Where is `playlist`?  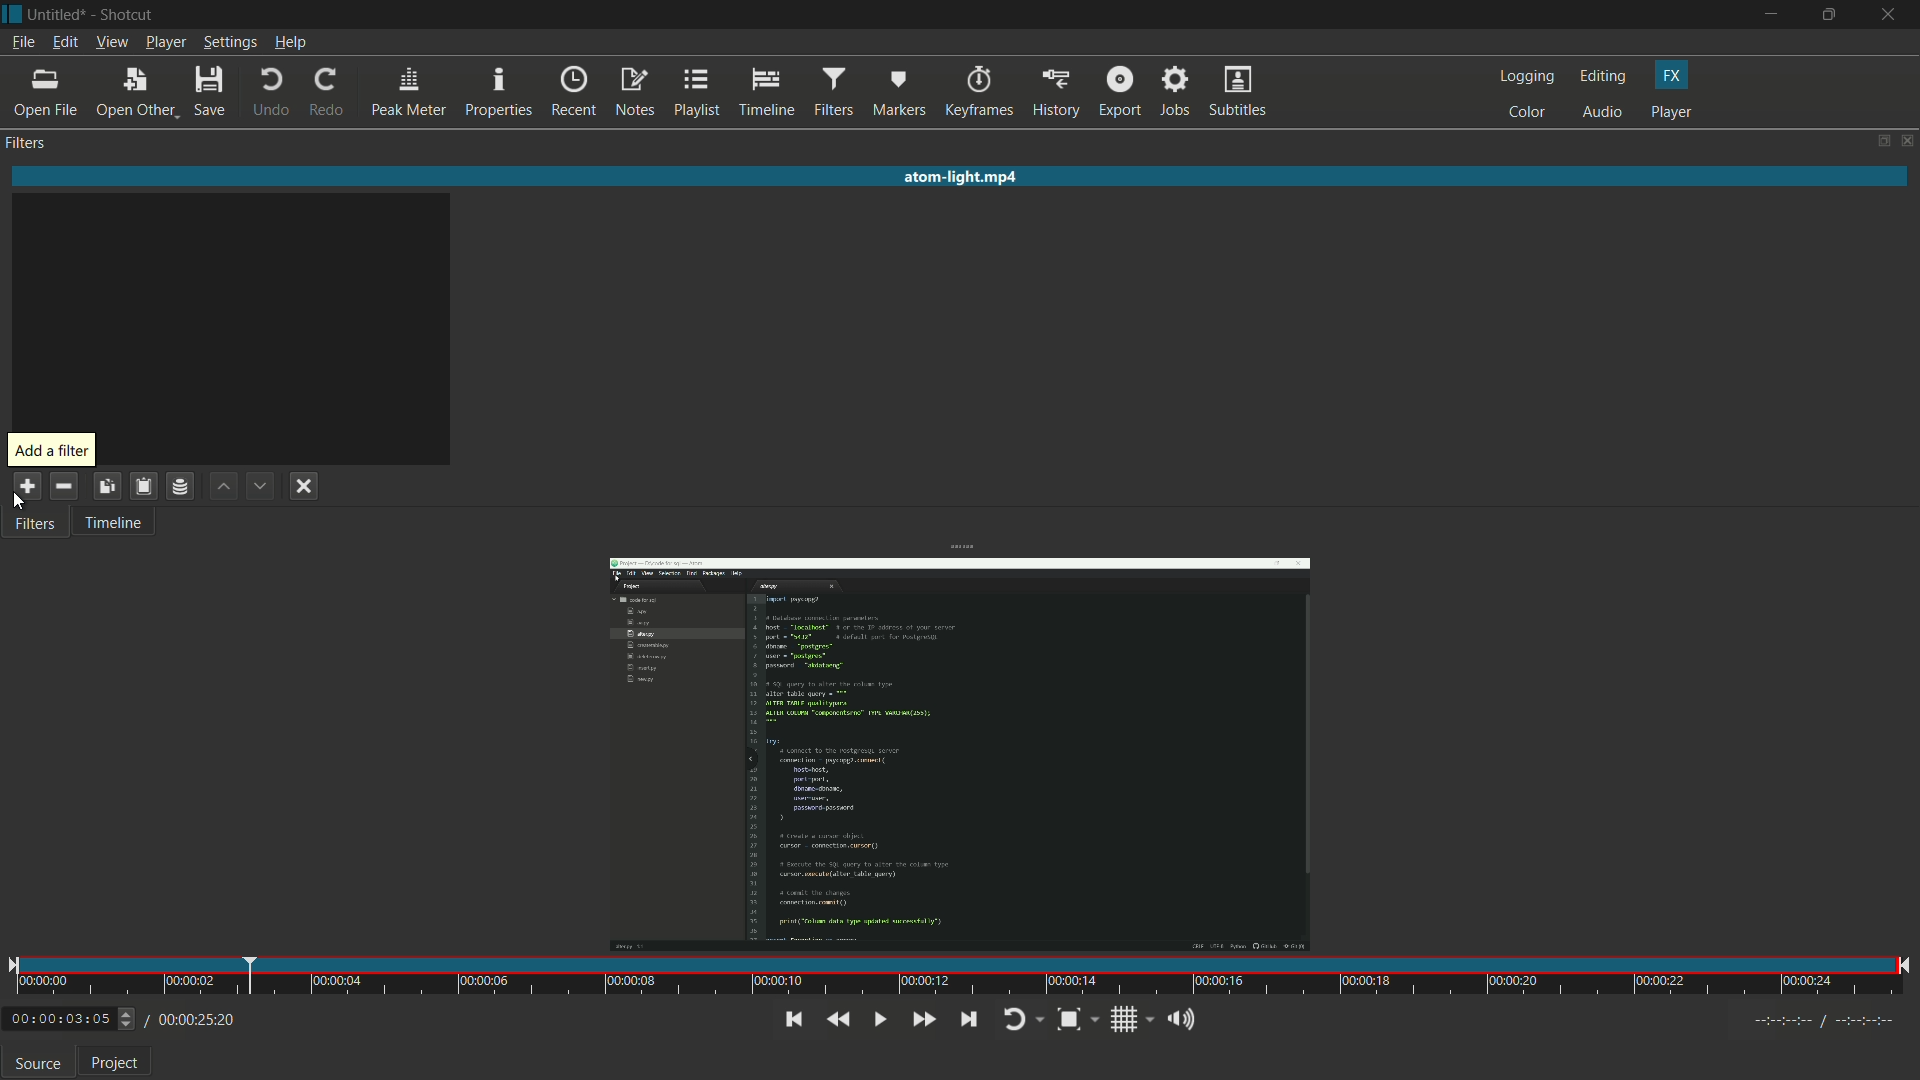 playlist is located at coordinates (699, 93).